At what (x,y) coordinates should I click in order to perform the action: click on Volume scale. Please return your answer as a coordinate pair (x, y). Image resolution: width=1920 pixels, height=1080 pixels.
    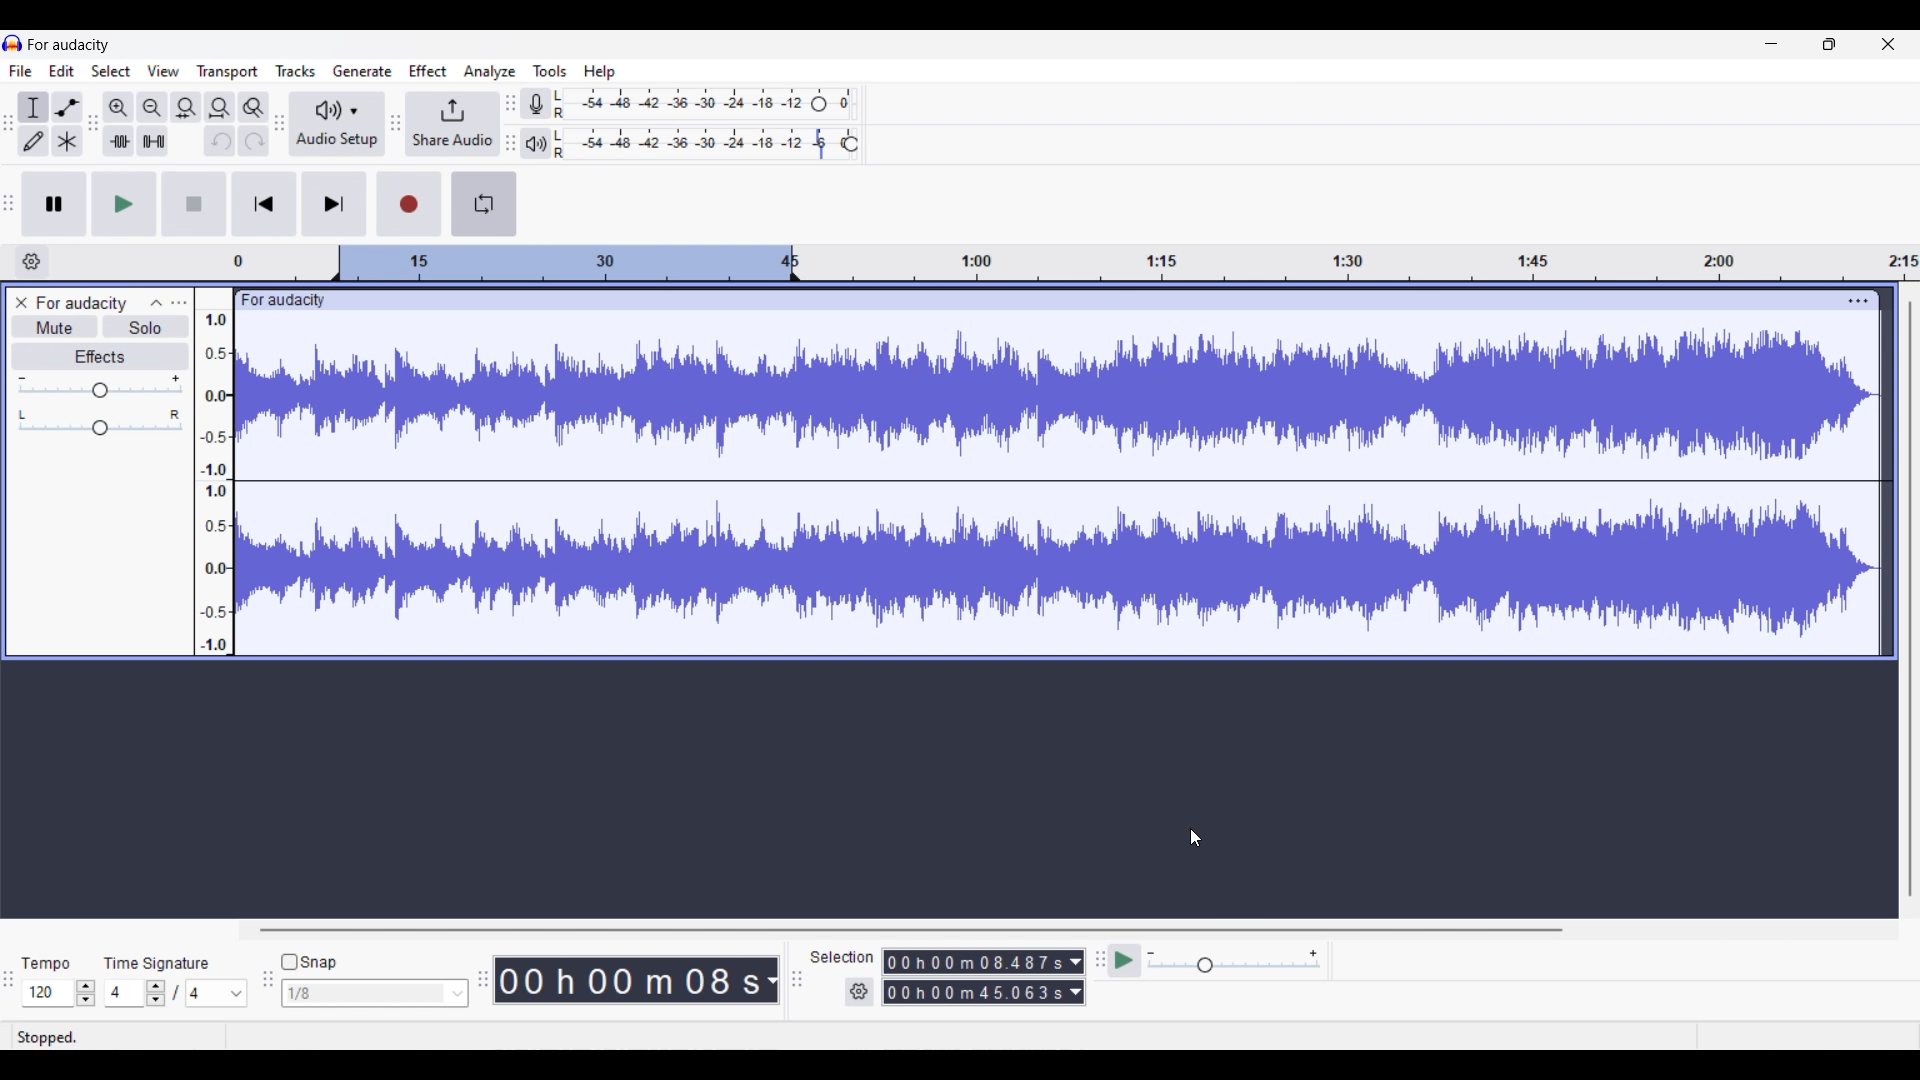
    Looking at the image, I should click on (100, 386).